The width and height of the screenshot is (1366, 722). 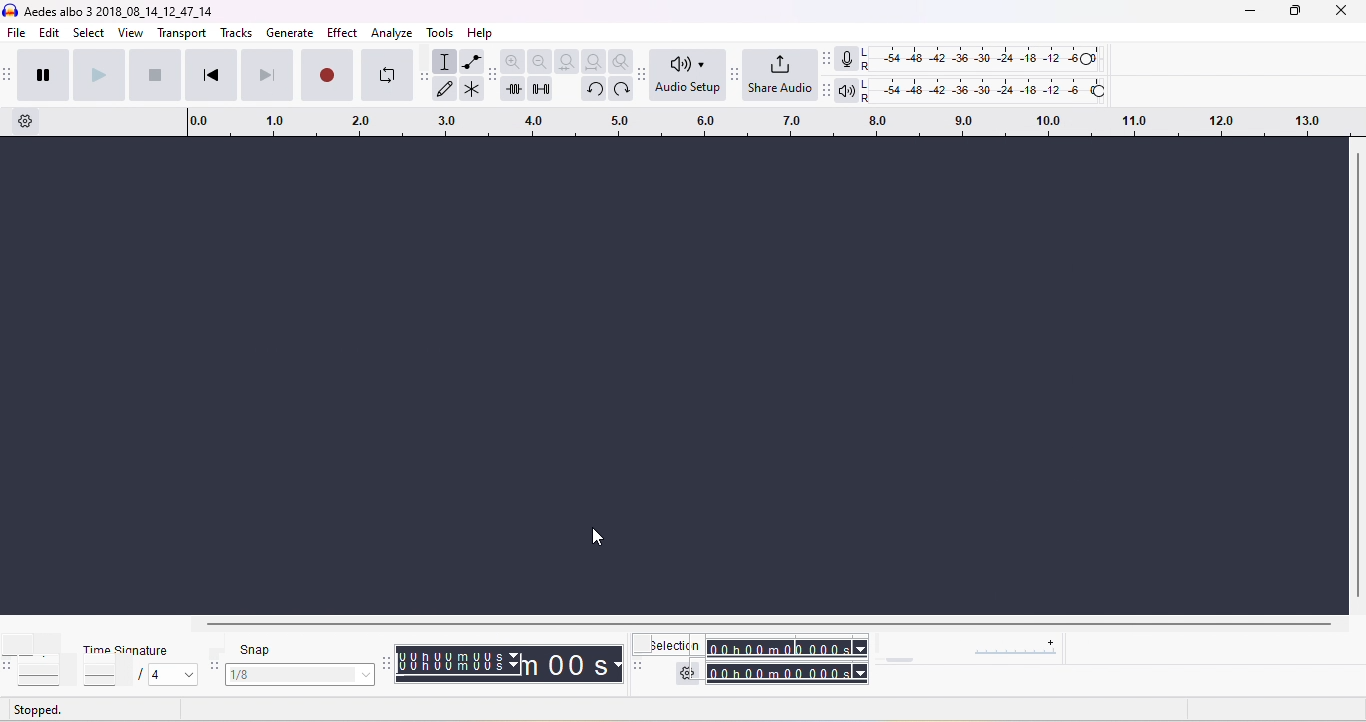 I want to click on audacity tempo toolbar, so click(x=9, y=665).